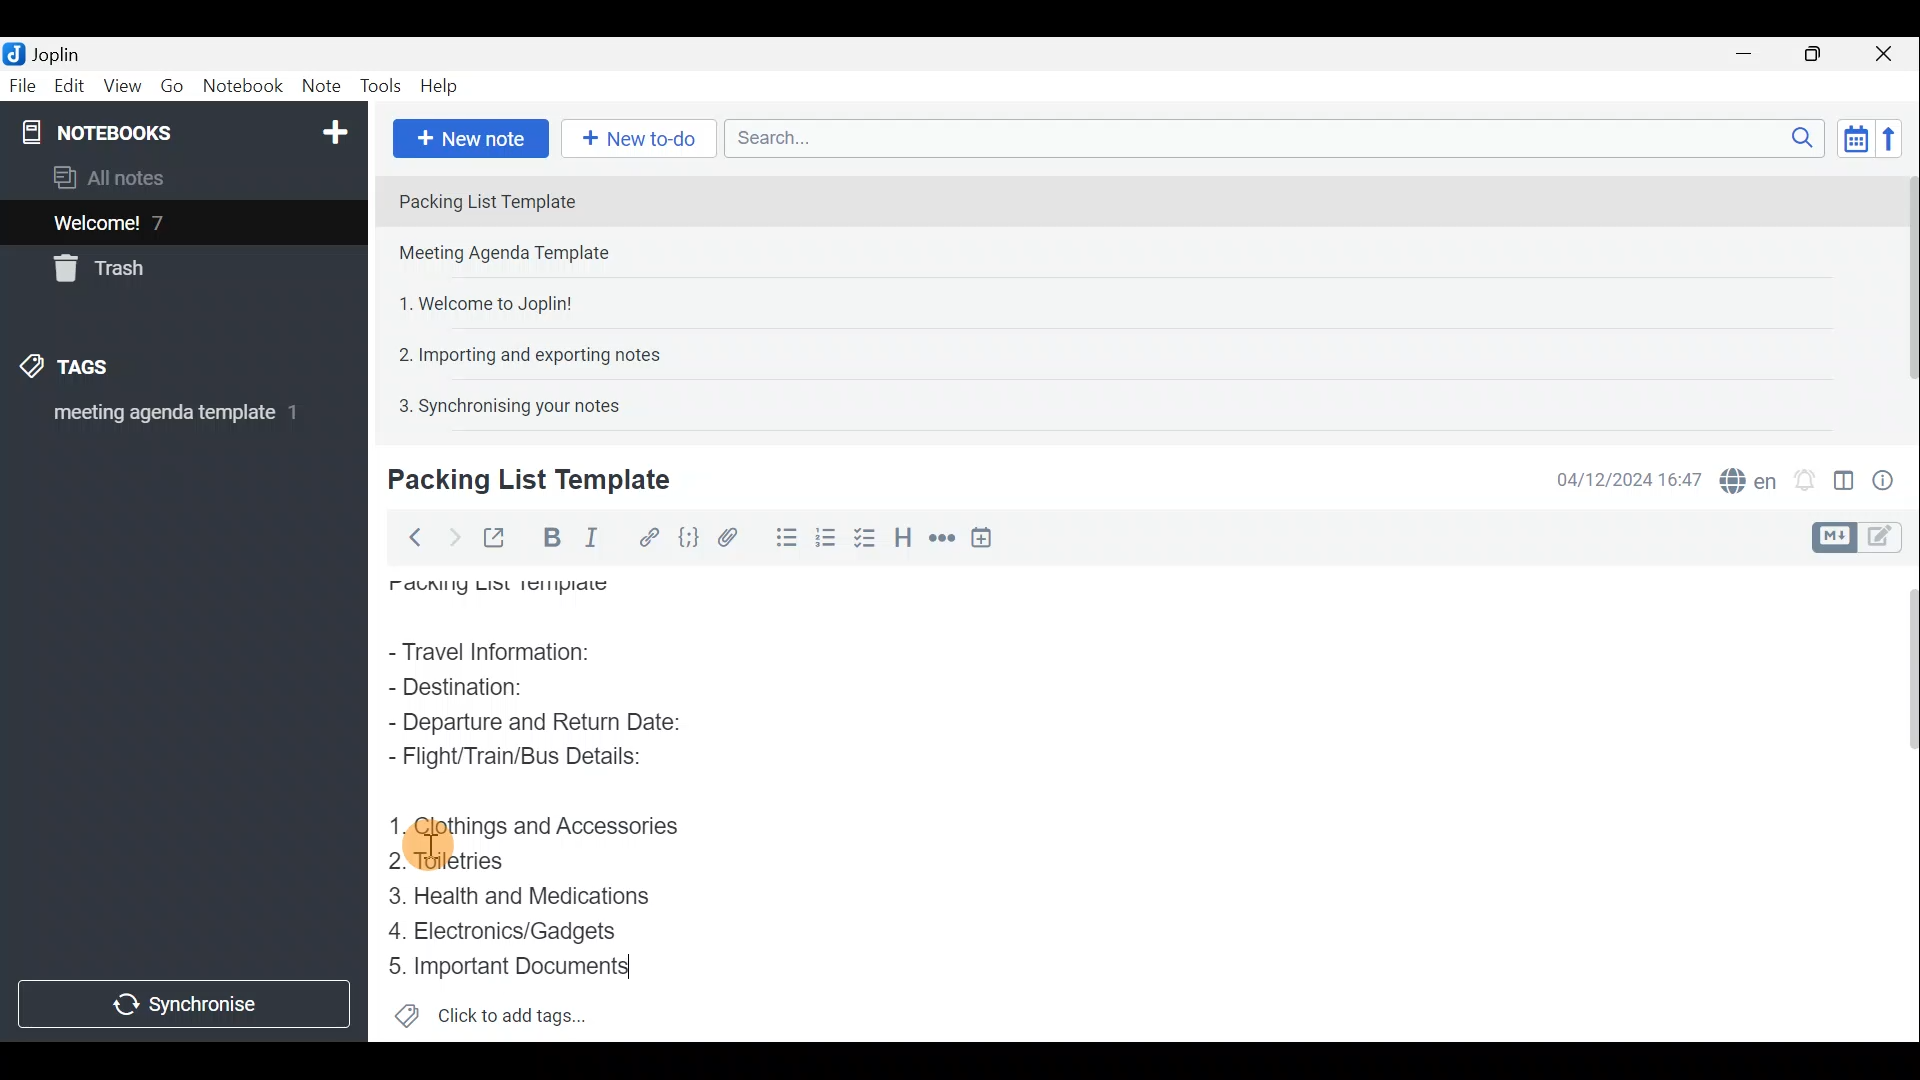  Describe the element at coordinates (20, 84) in the screenshot. I see `File` at that location.